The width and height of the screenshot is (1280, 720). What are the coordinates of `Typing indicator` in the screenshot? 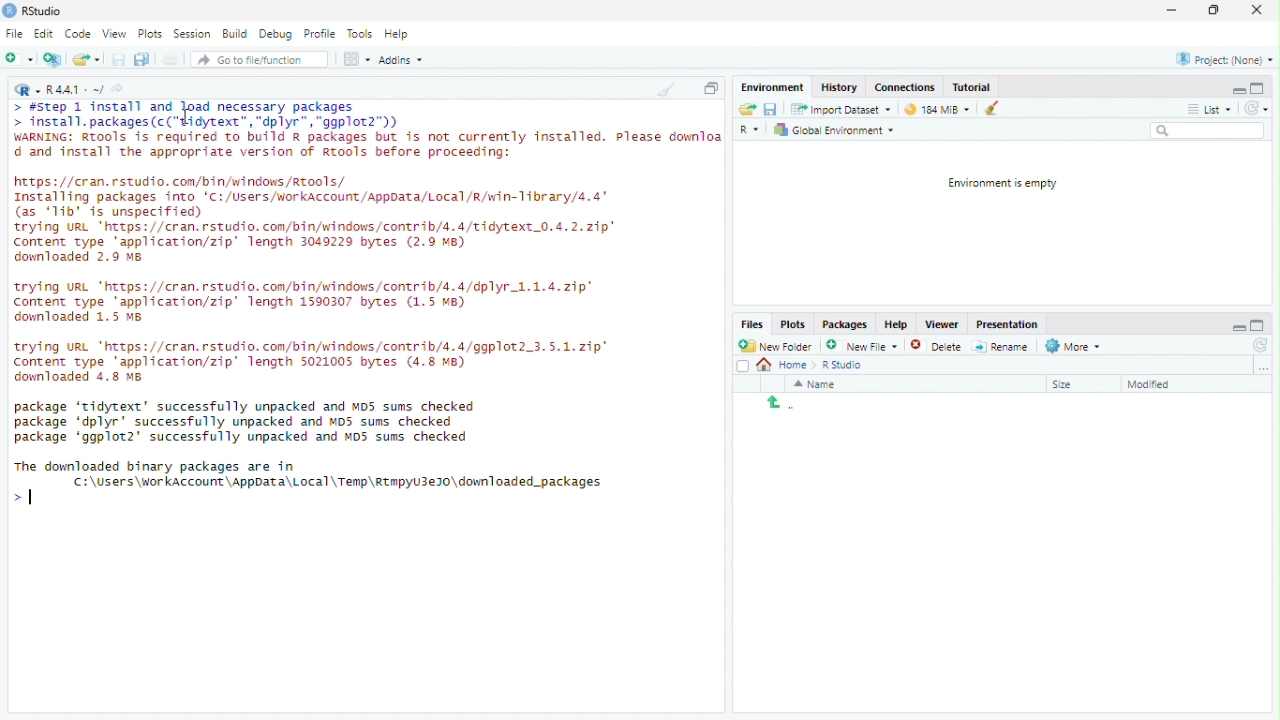 It's located at (25, 500).